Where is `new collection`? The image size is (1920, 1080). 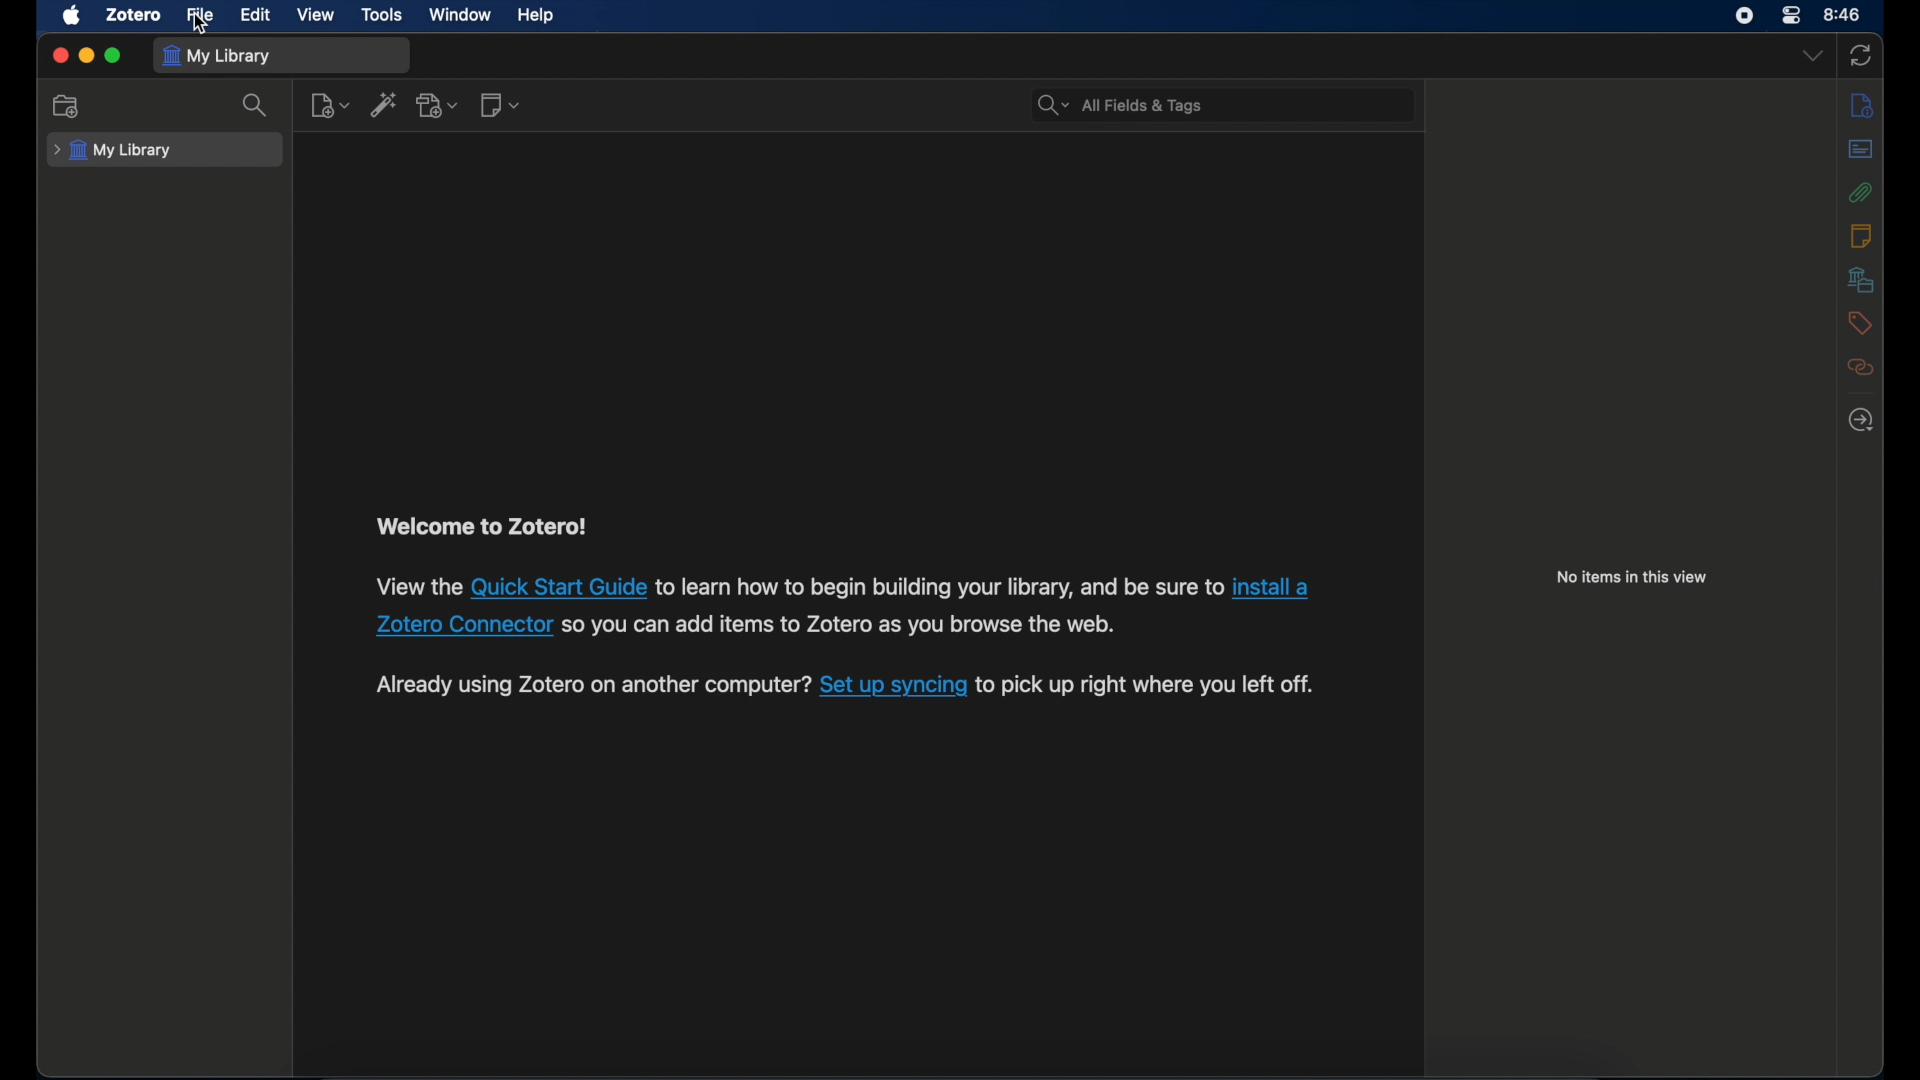
new collection is located at coordinates (65, 105).